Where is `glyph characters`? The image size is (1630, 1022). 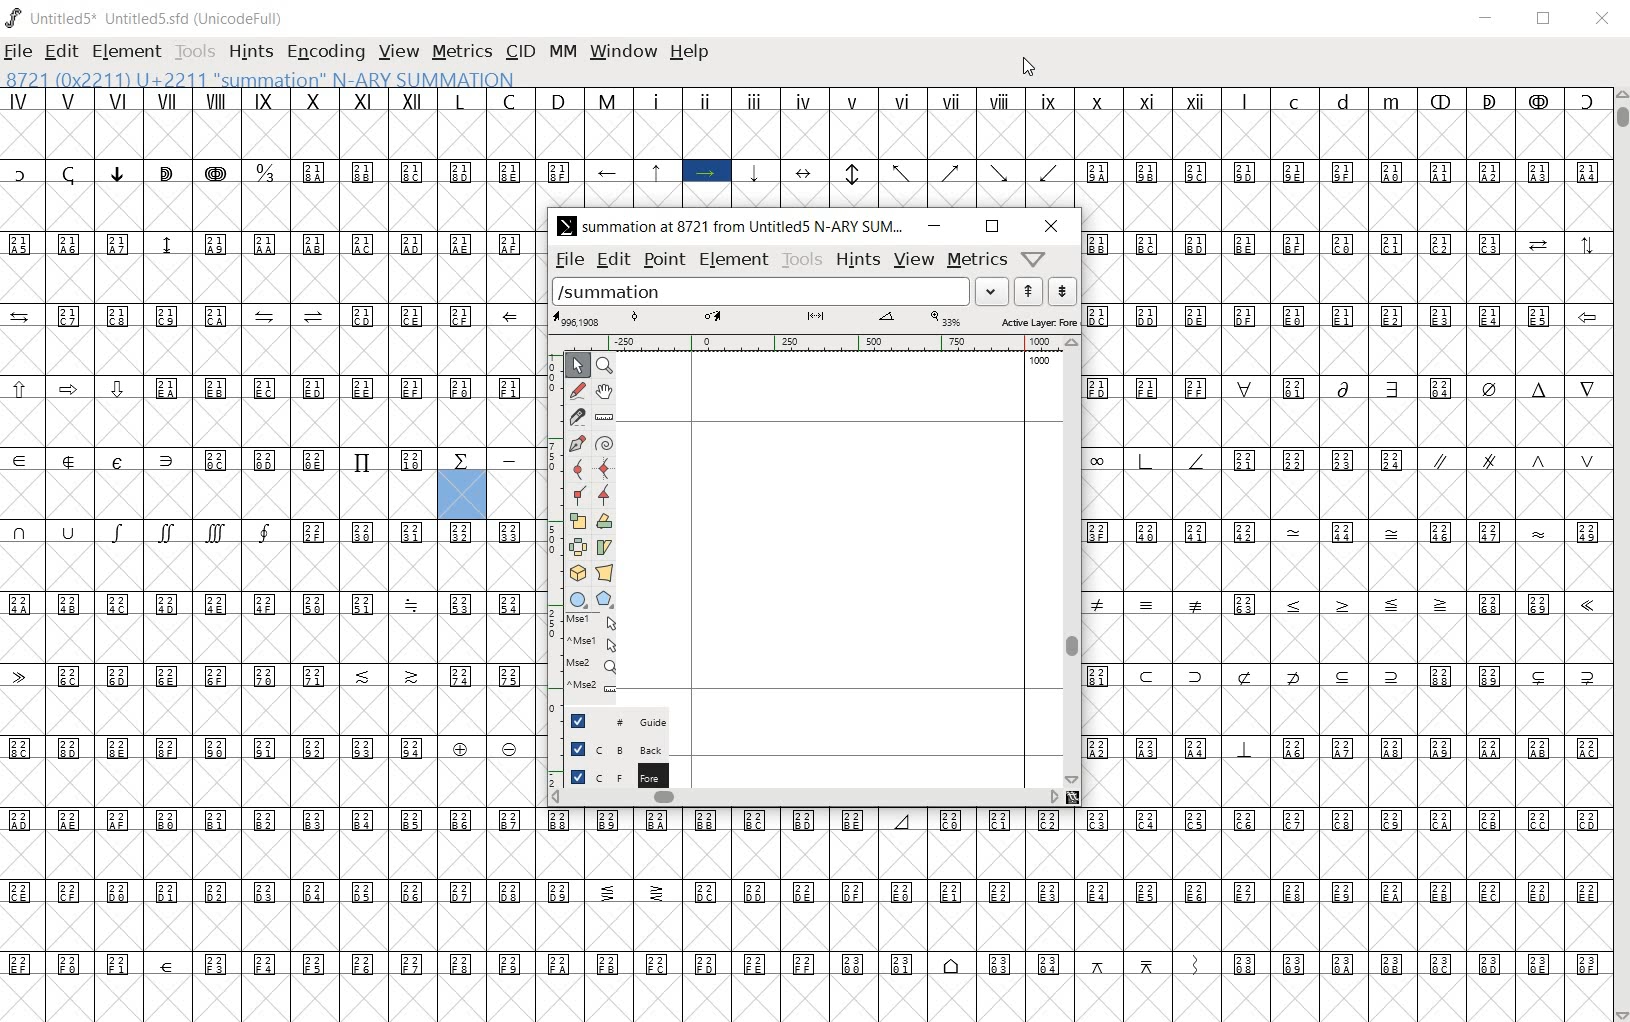
glyph characters is located at coordinates (1072, 148).